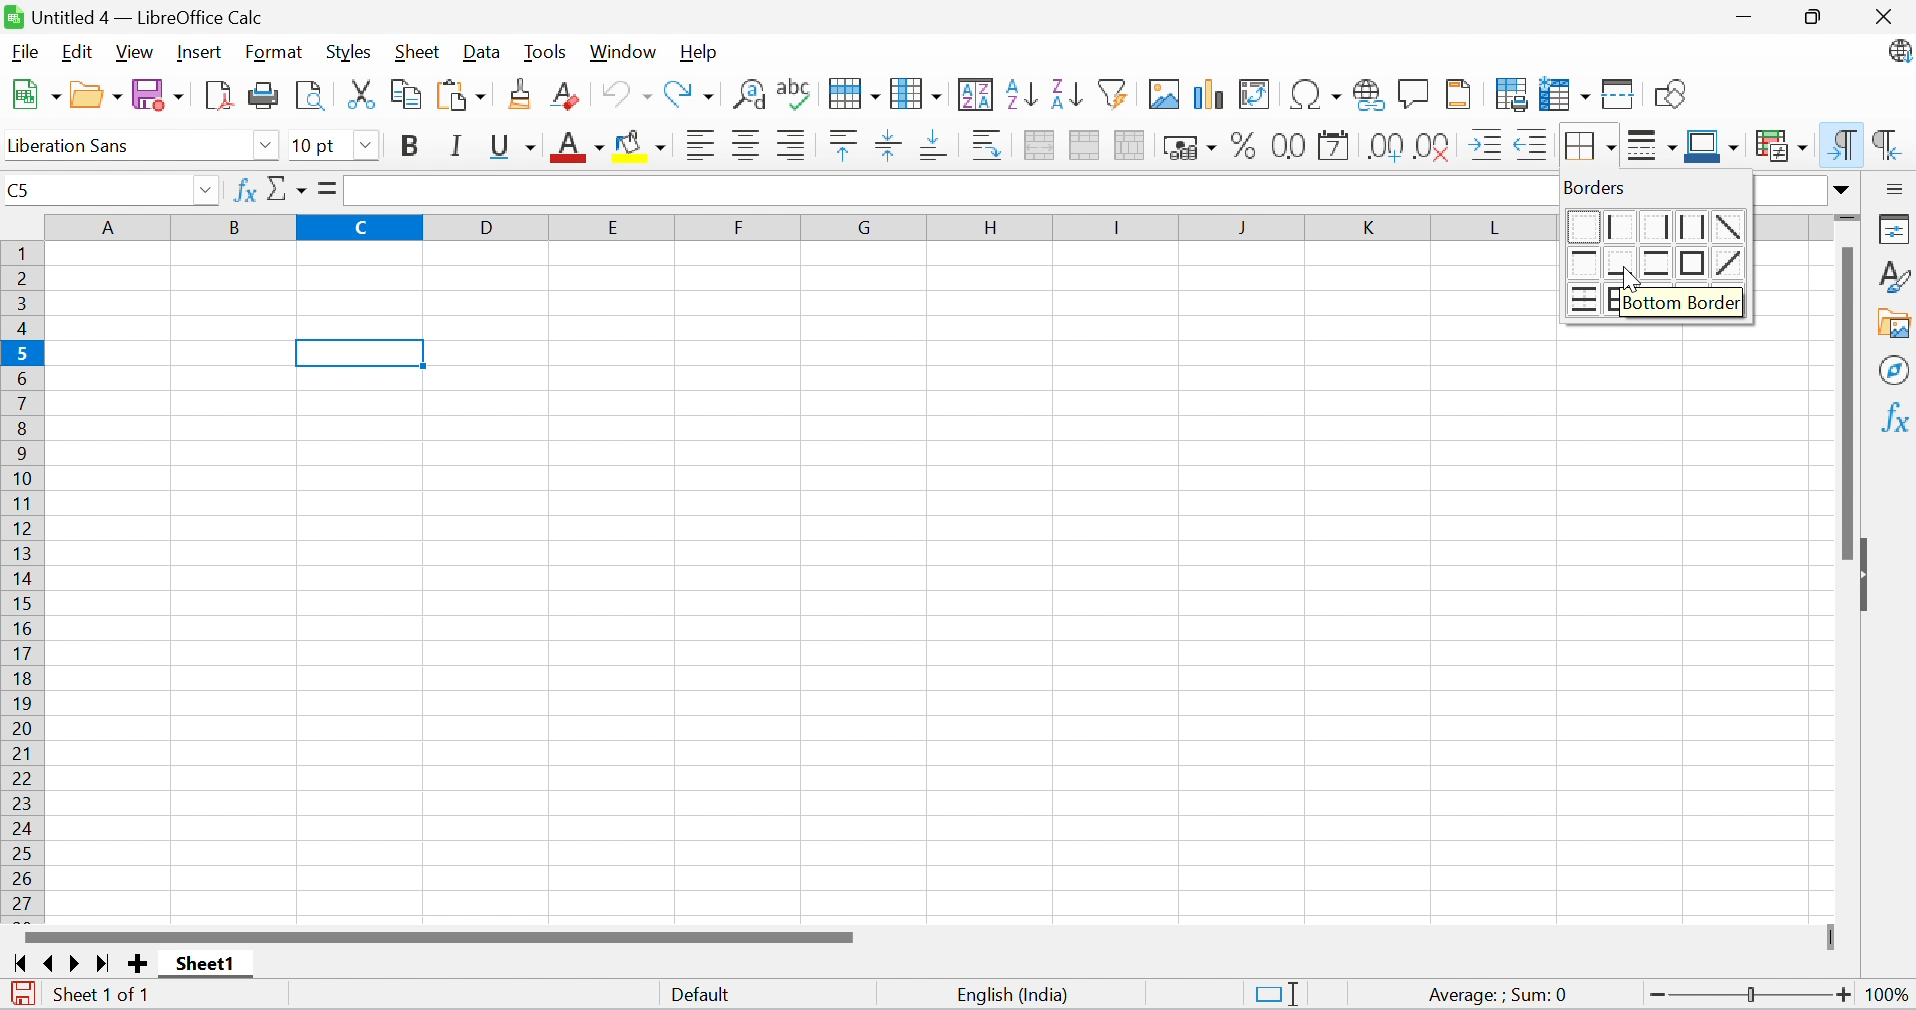 The height and width of the screenshot is (1010, 1916). I want to click on Add decimal place, so click(1384, 148).